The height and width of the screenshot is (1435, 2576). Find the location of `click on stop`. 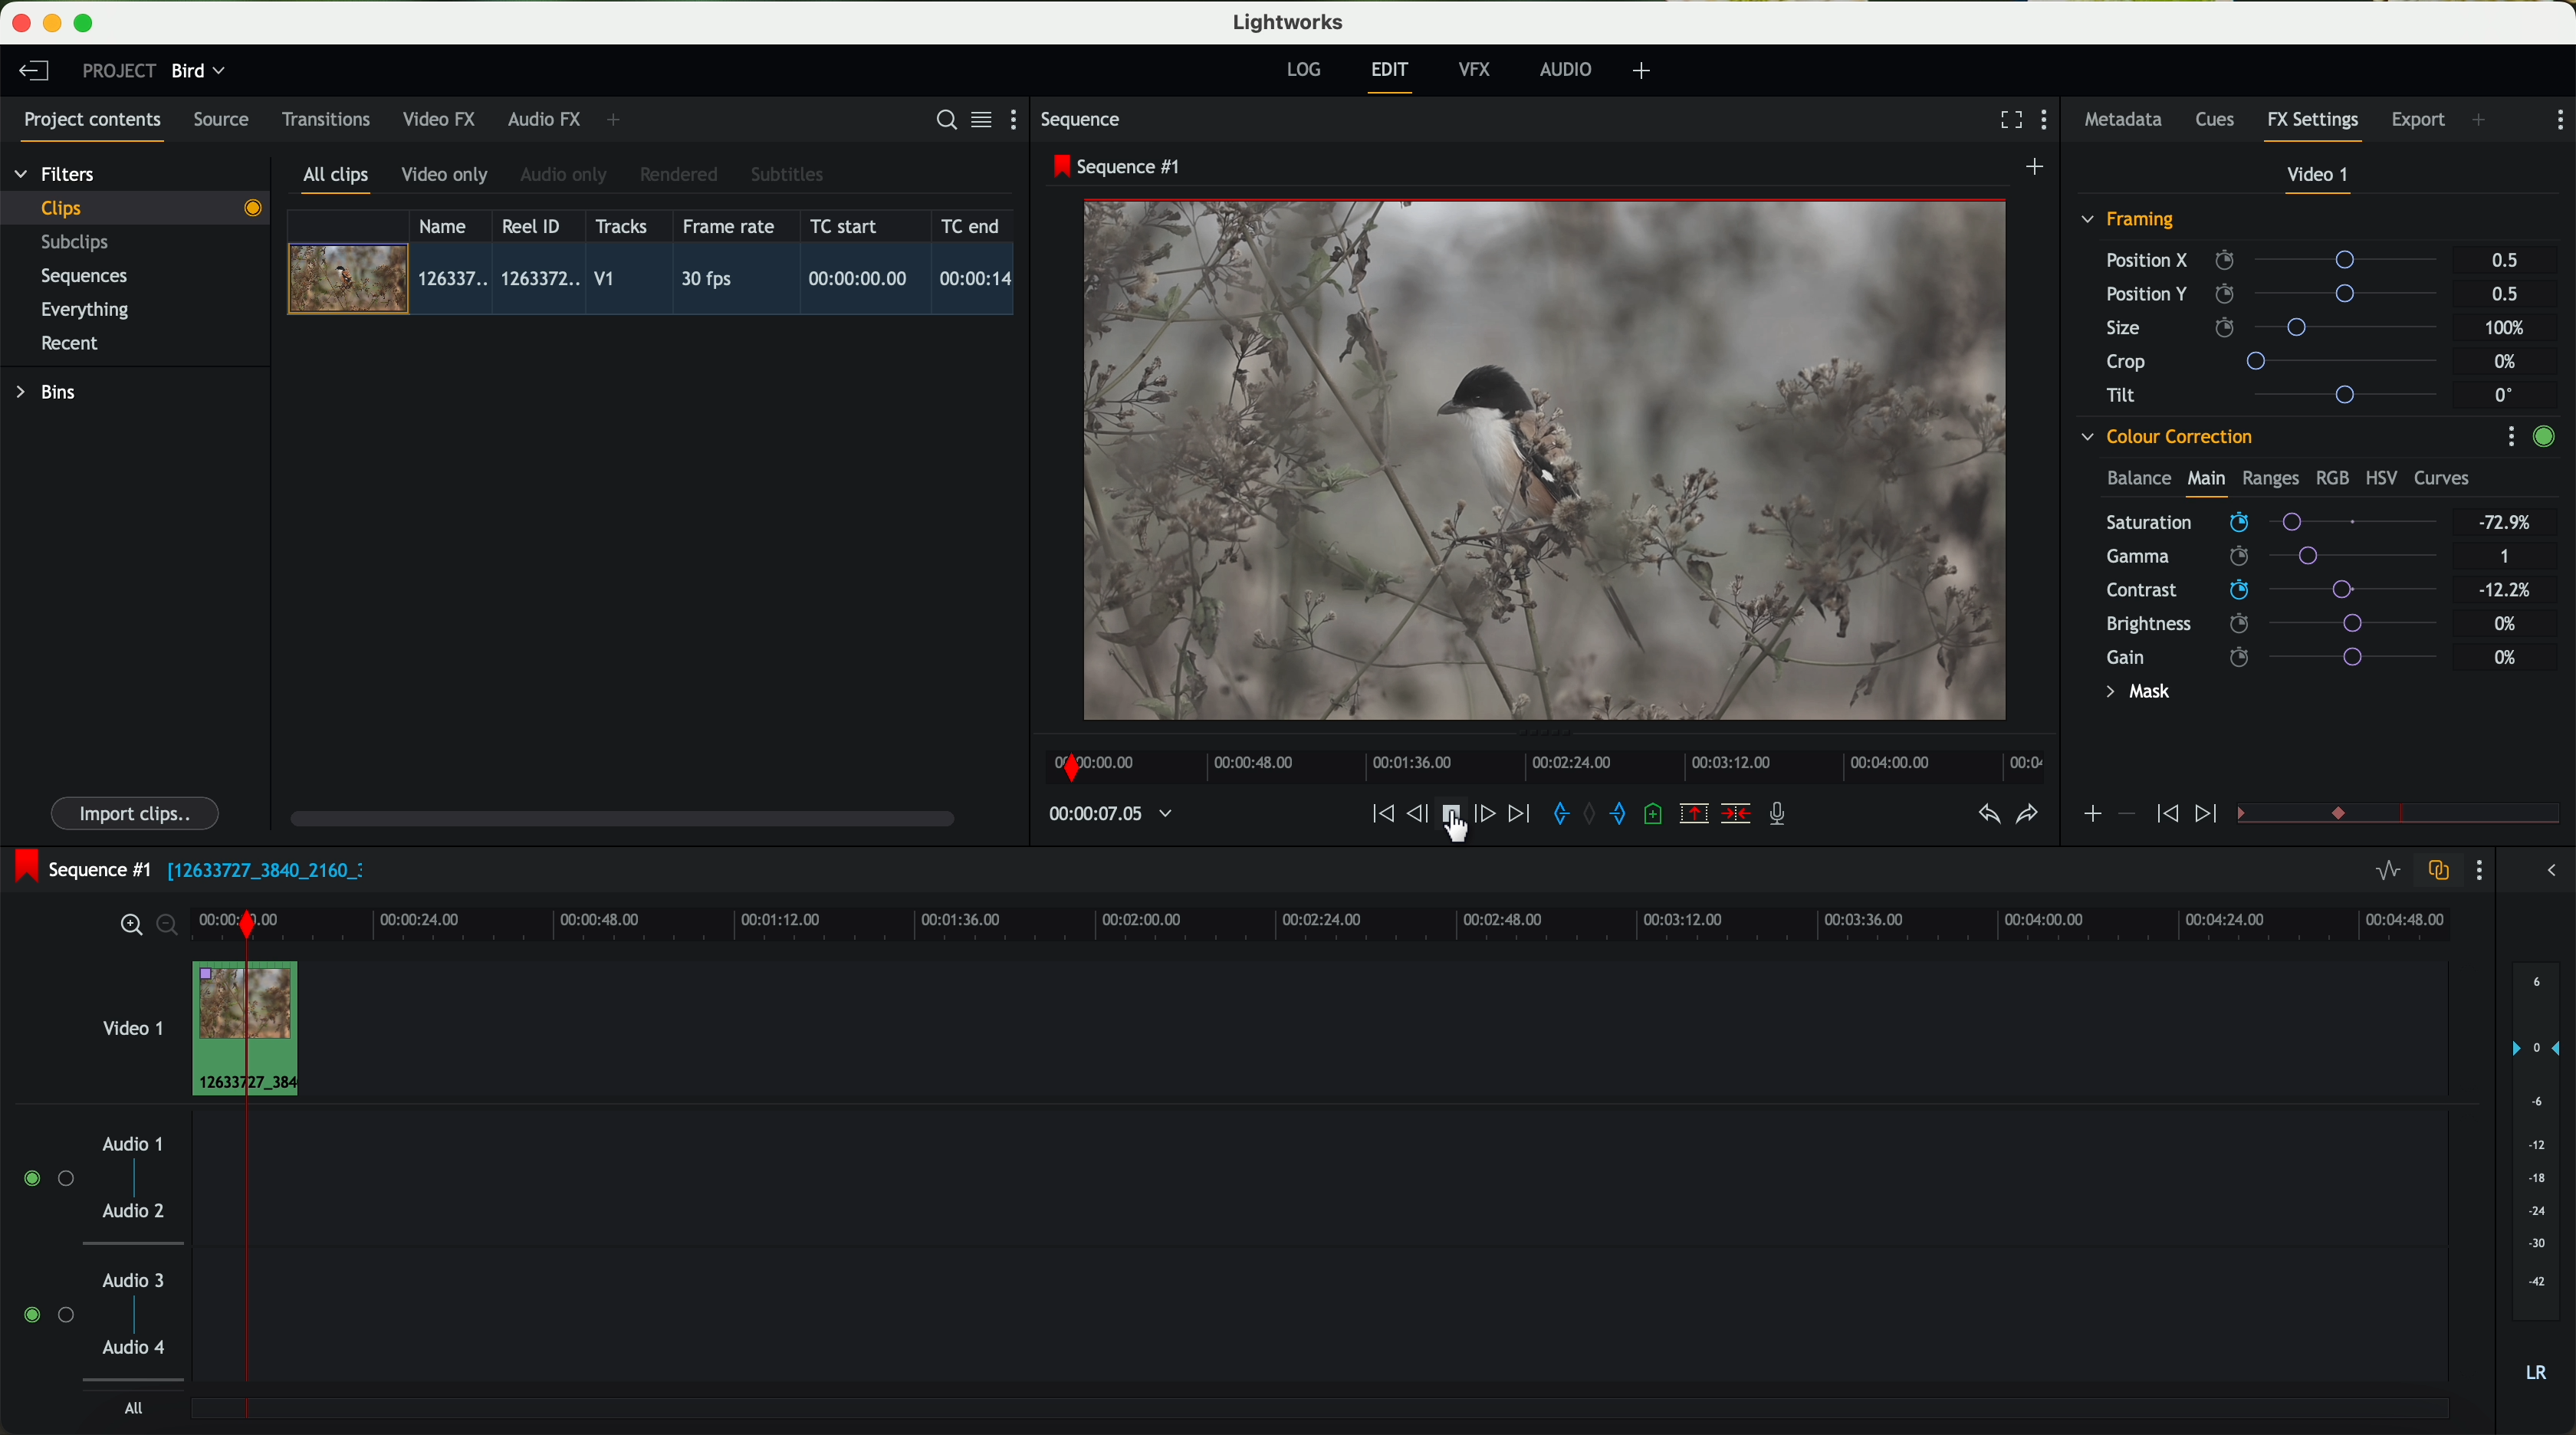

click on stop is located at coordinates (1455, 818).